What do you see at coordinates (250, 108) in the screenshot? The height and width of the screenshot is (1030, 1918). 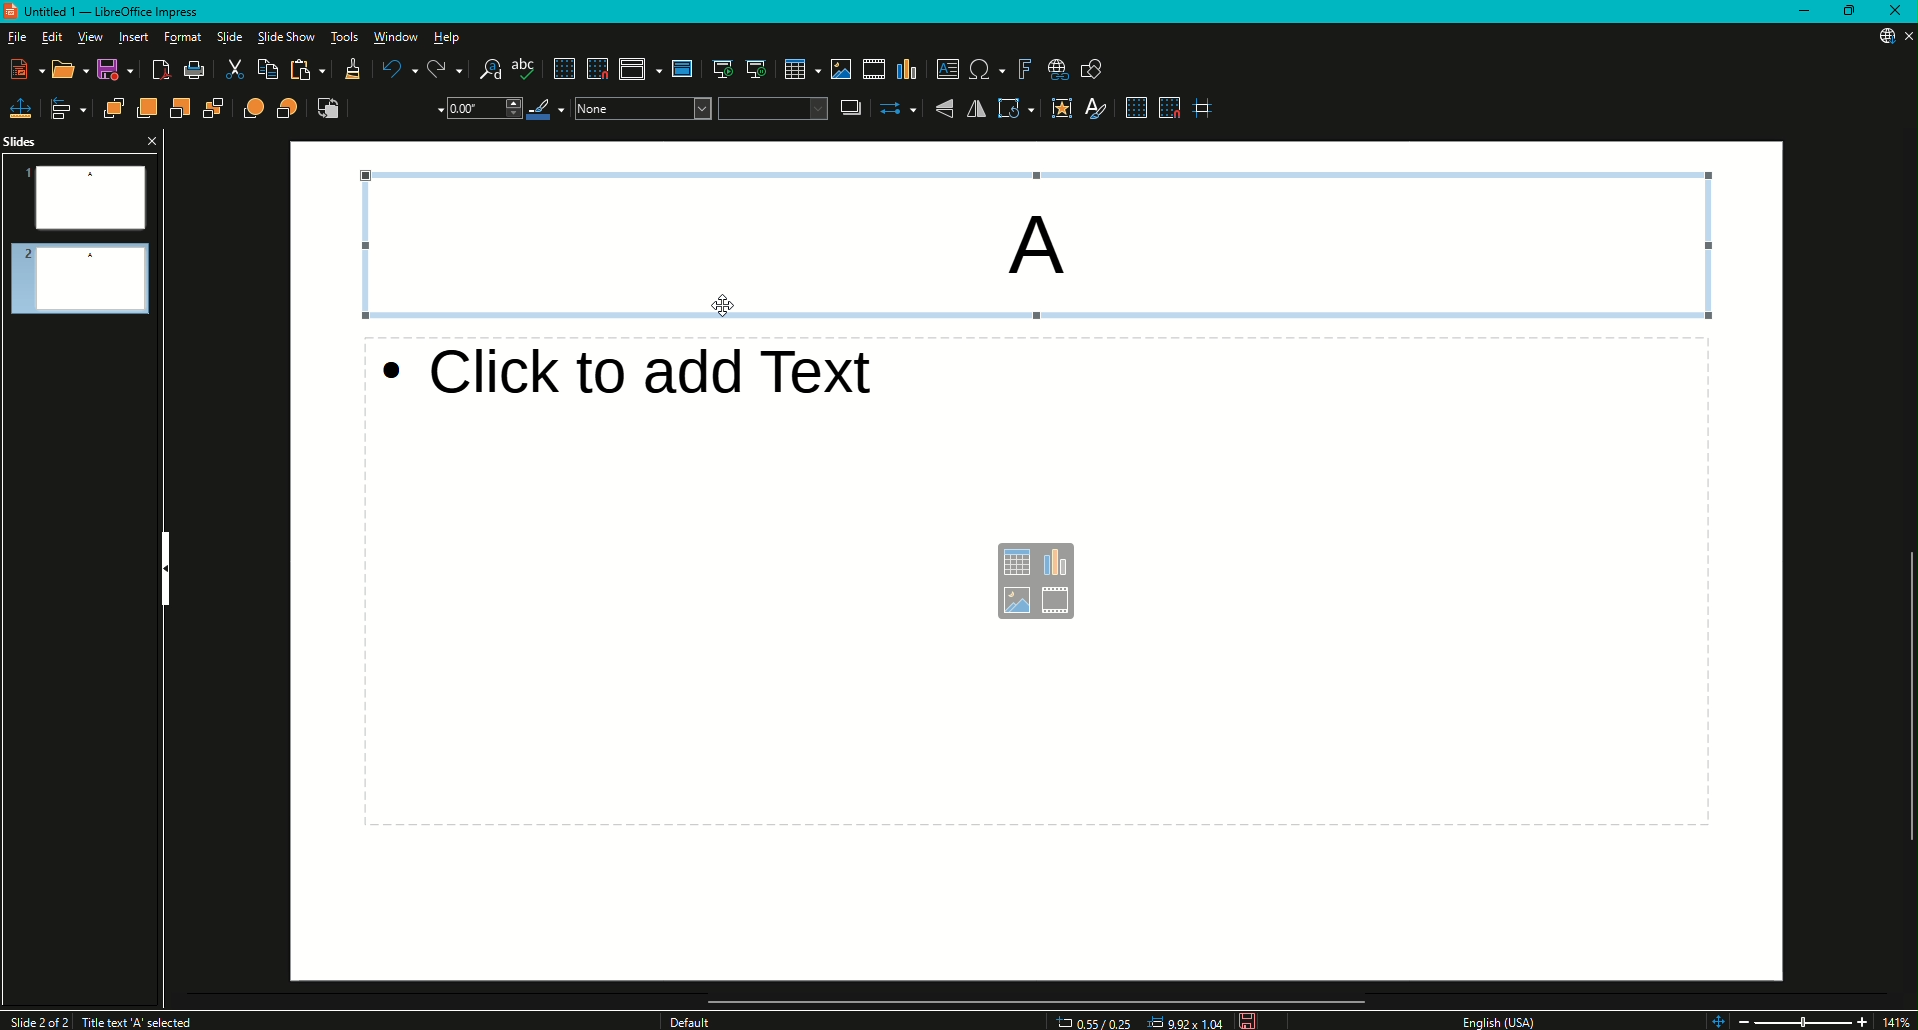 I see `In Front of Object` at bounding box center [250, 108].